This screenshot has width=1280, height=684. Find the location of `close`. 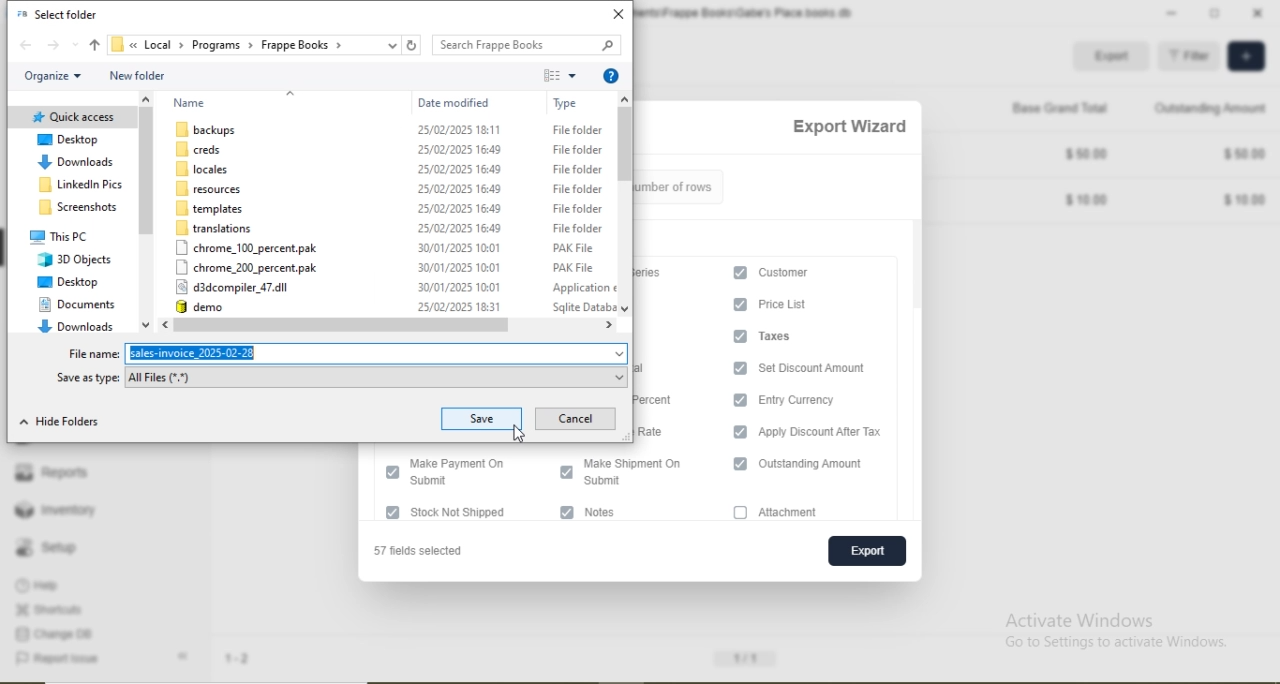

close is located at coordinates (1263, 13).